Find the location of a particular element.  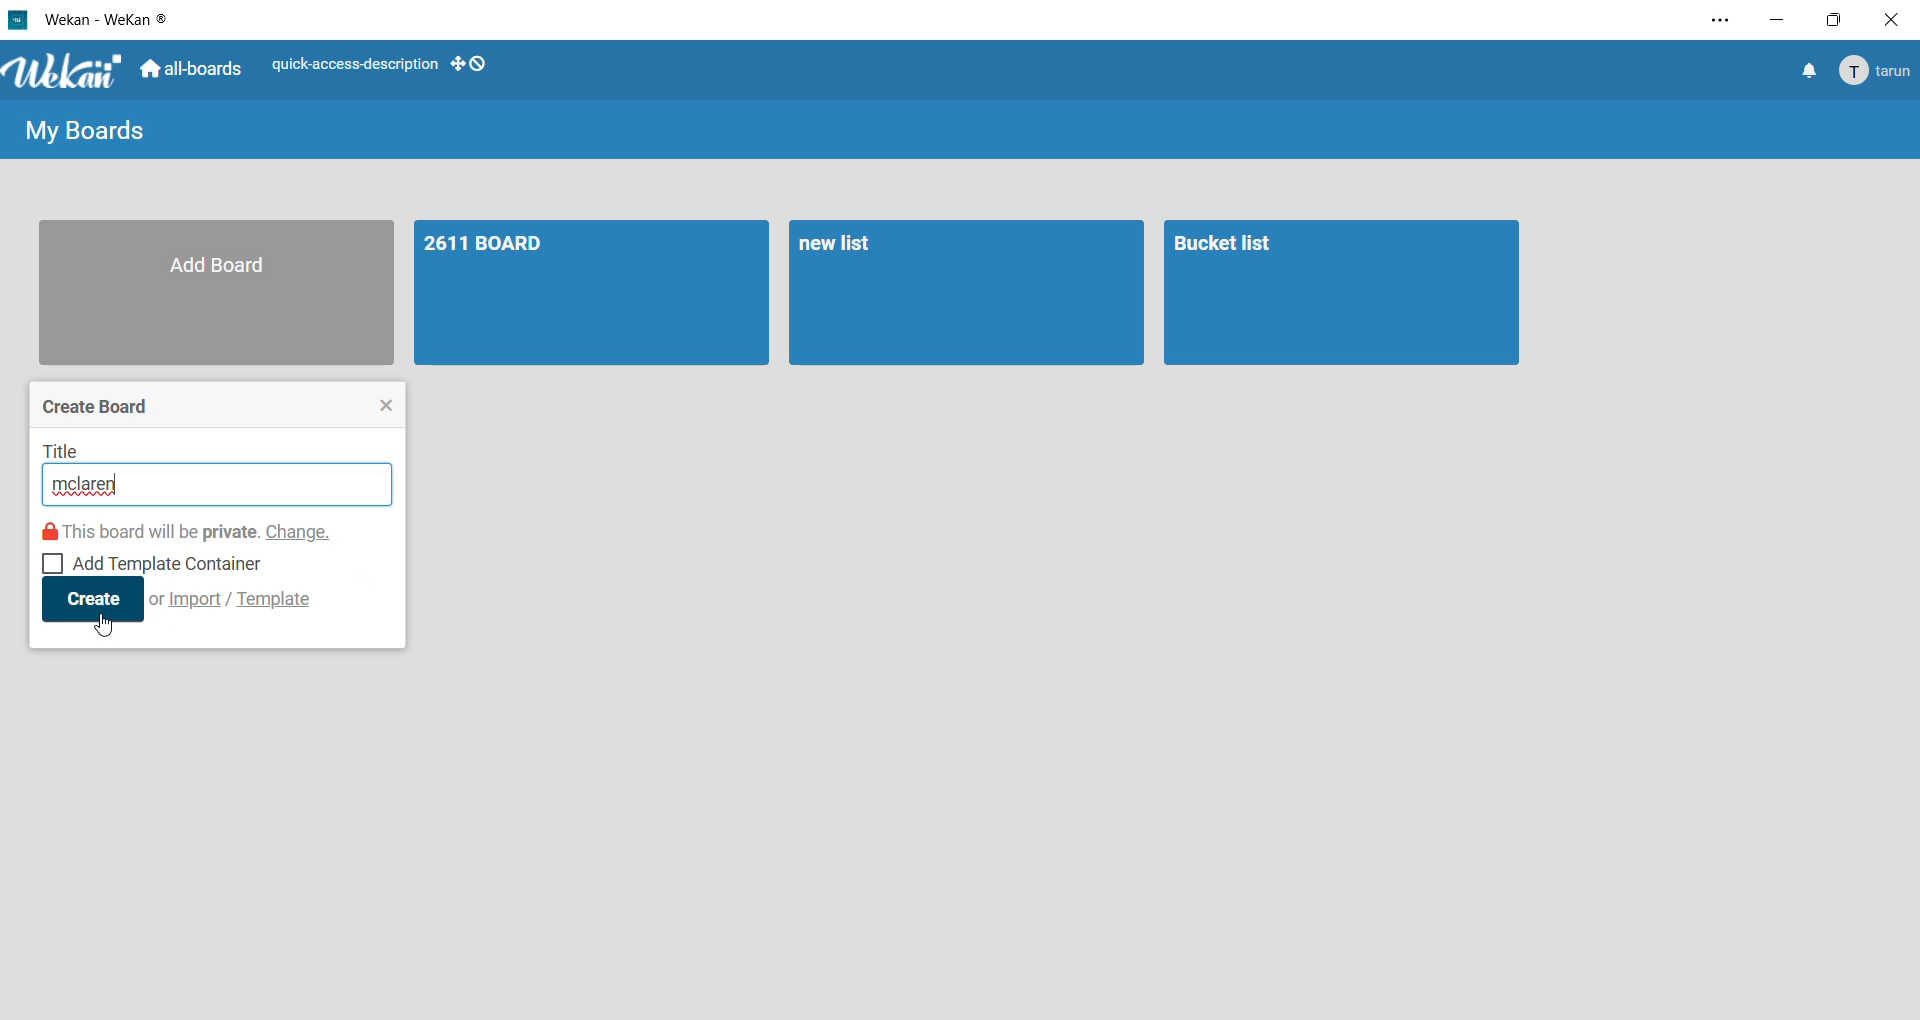

import/template is located at coordinates (233, 601).